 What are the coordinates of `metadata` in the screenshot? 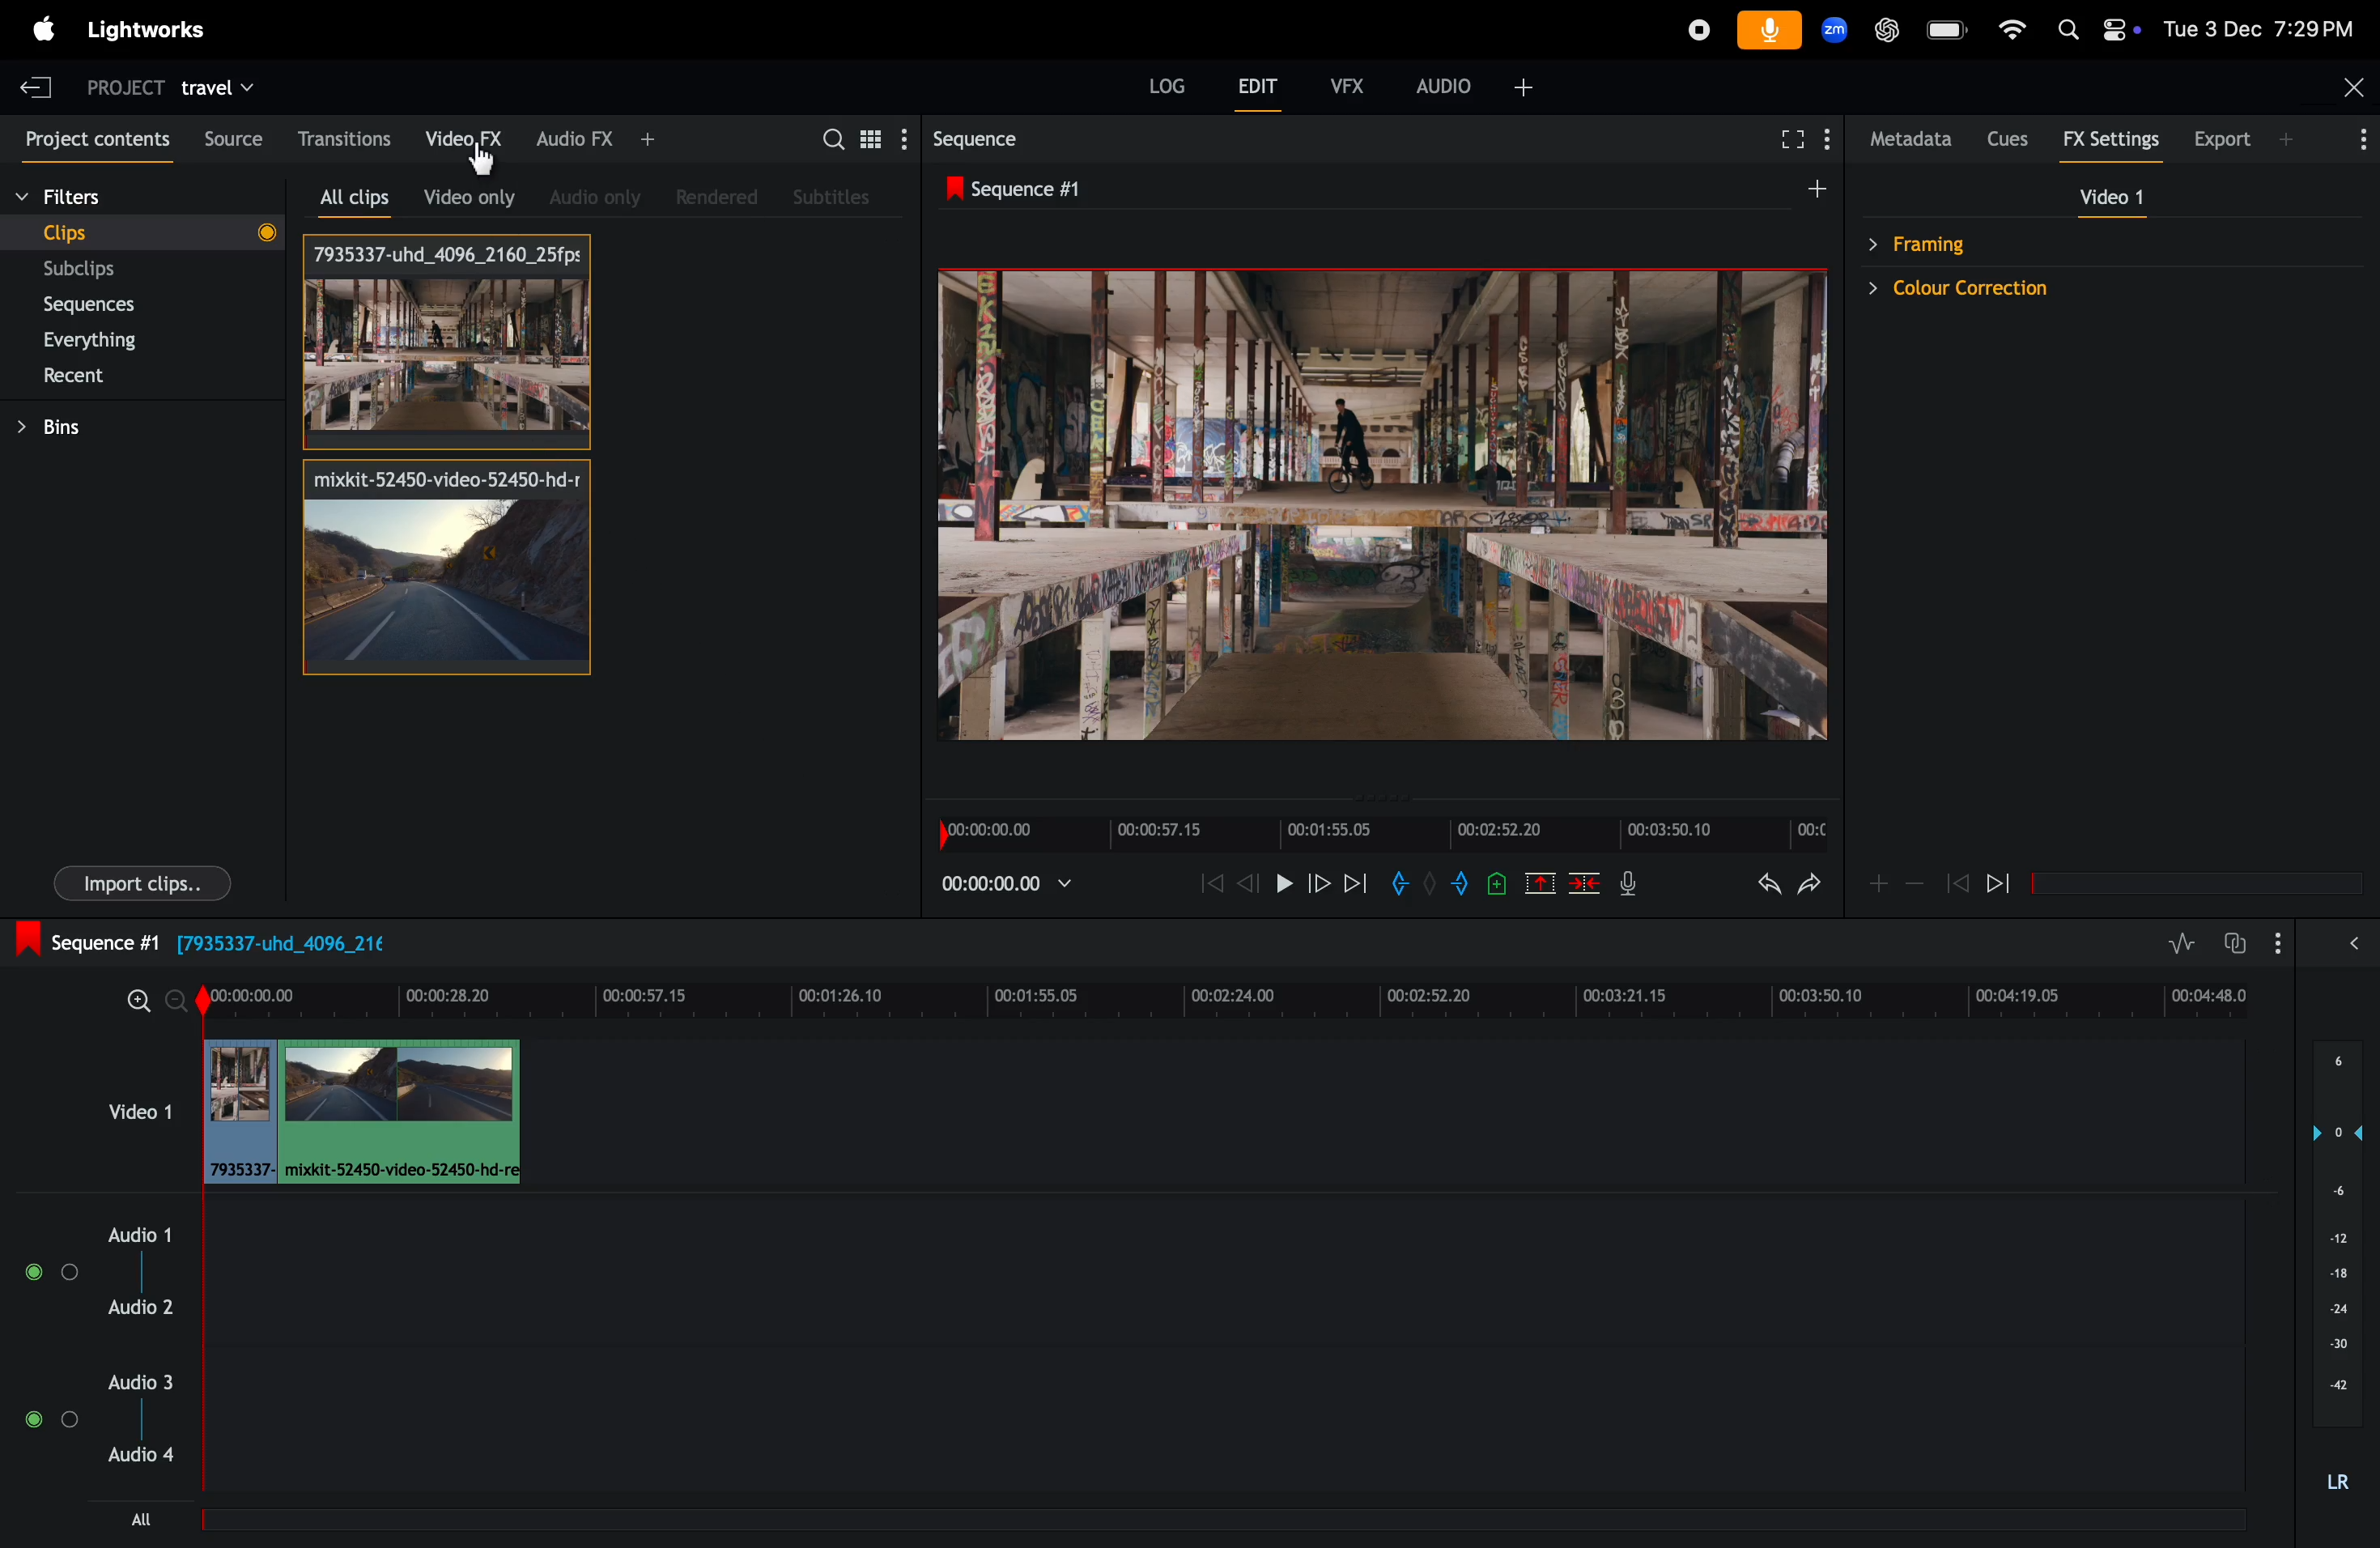 It's located at (1913, 138).